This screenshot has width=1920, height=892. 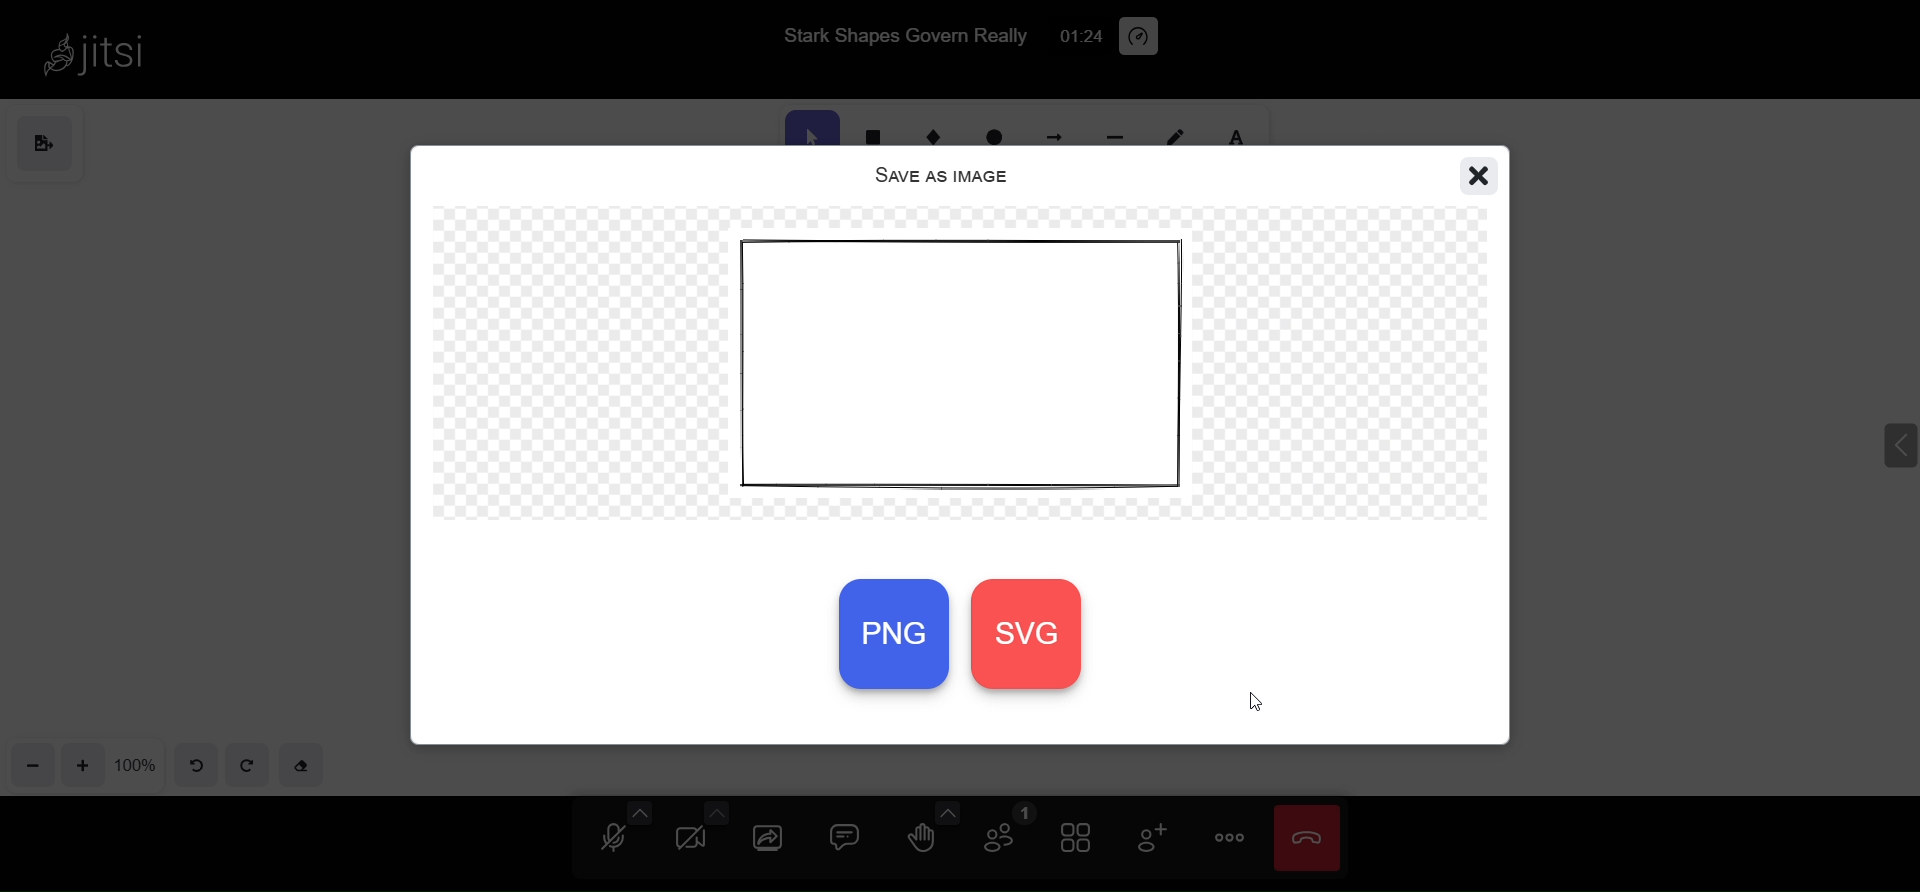 What do you see at coordinates (637, 812) in the screenshot?
I see `more audio option` at bounding box center [637, 812].